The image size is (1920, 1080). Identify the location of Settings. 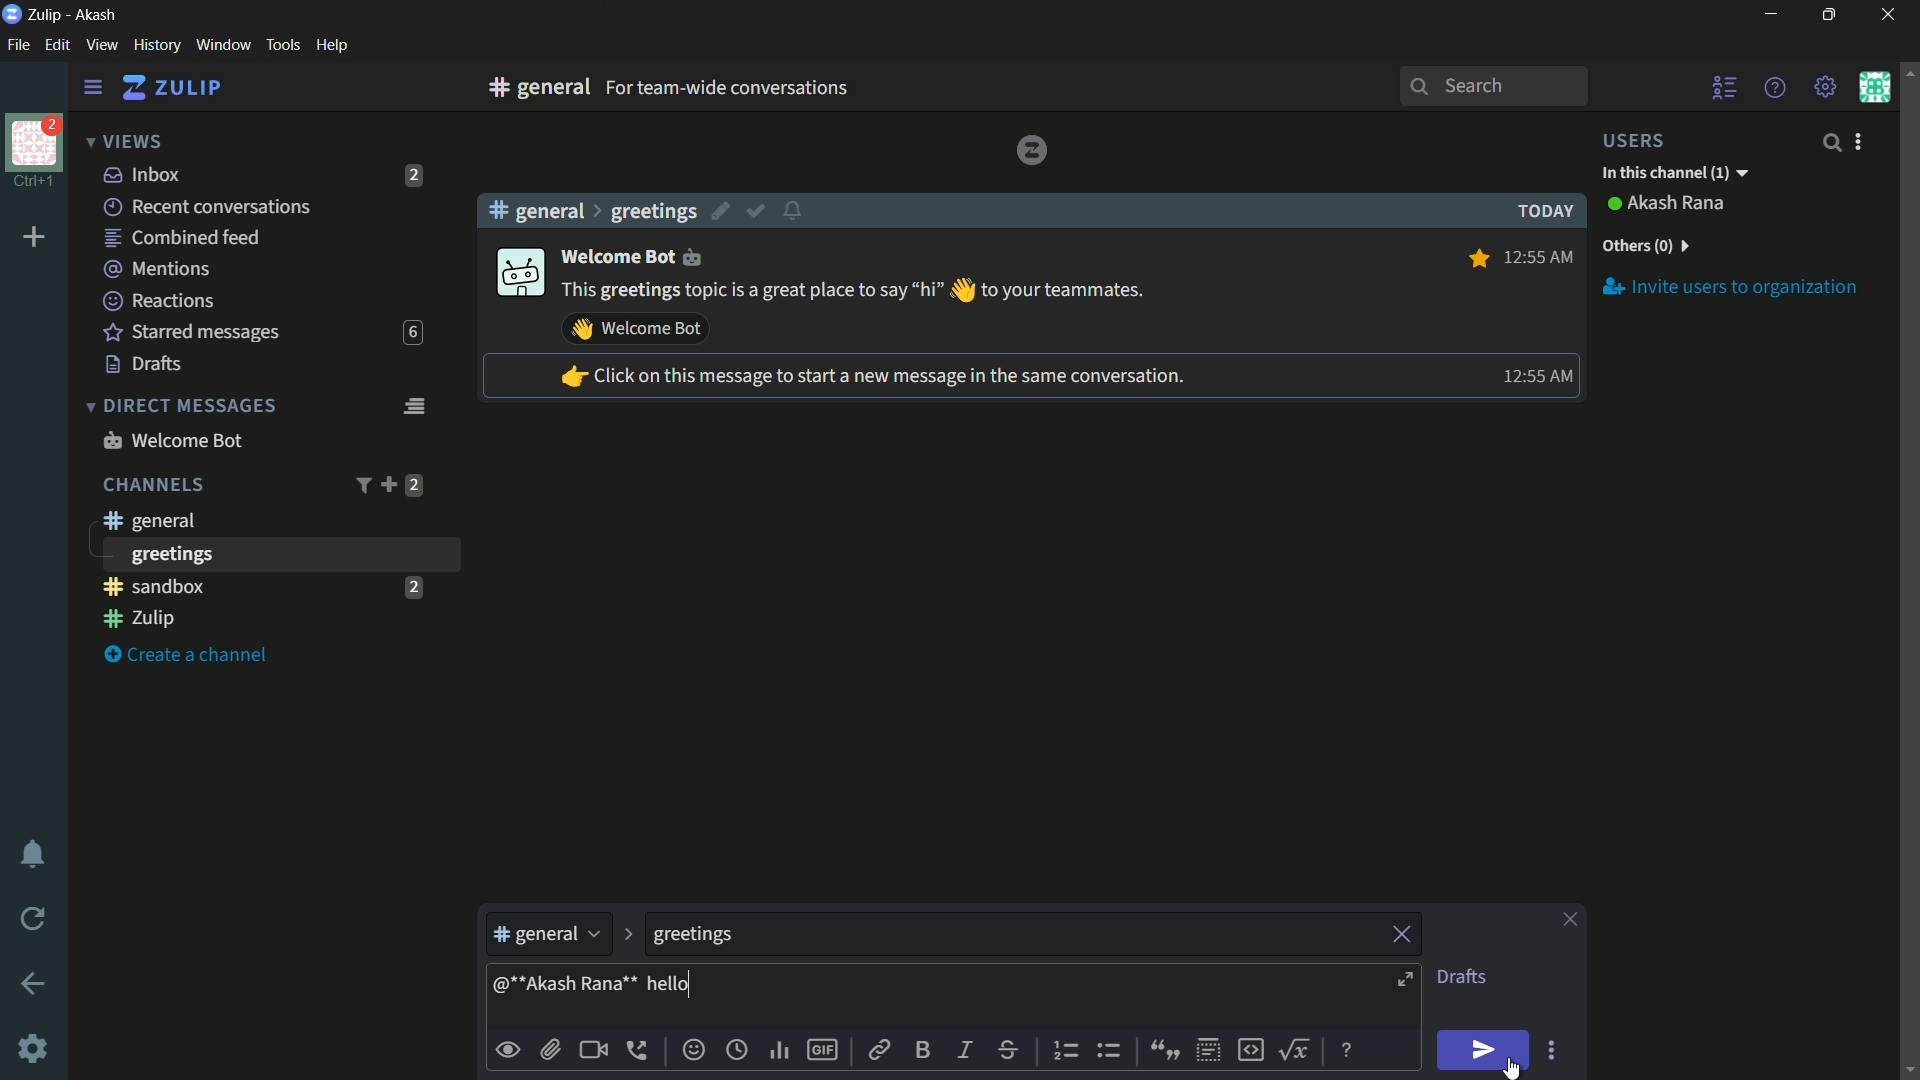
(33, 1049).